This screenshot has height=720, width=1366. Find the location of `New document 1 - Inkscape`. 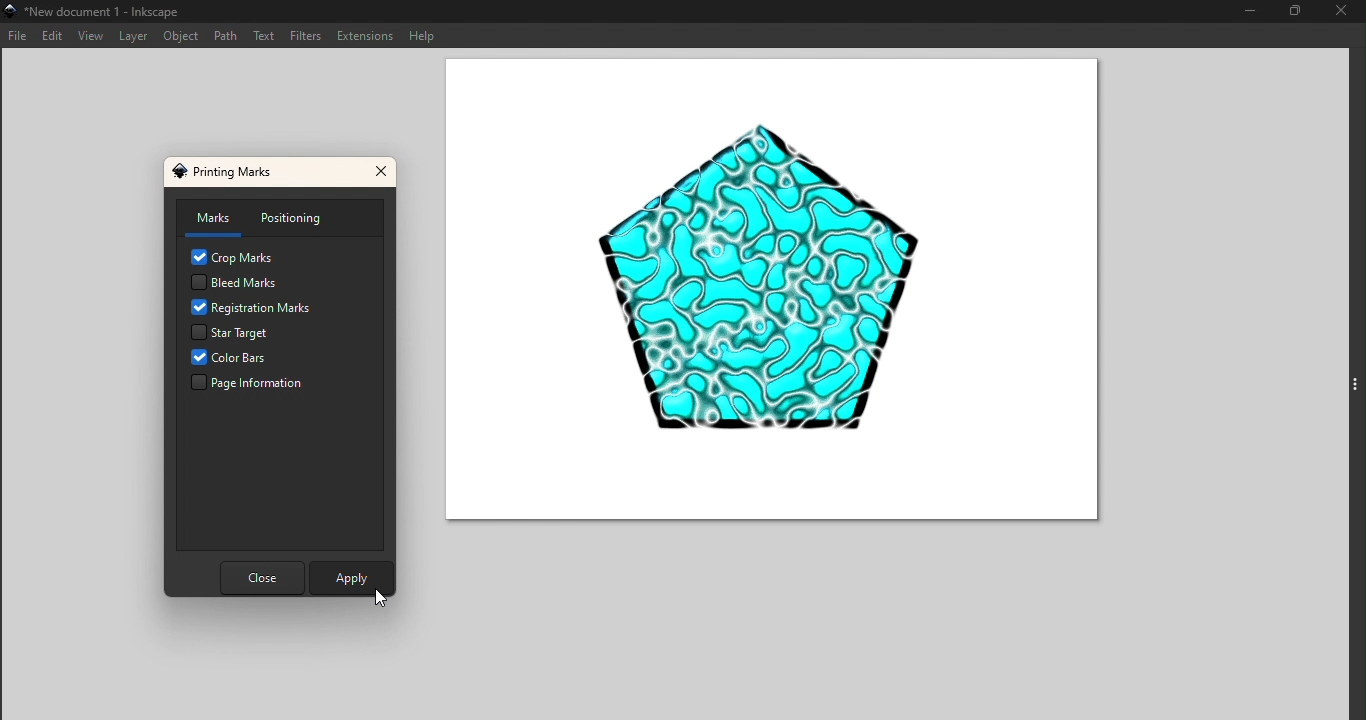

New document 1 - Inkscape is located at coordinates (109, 10).